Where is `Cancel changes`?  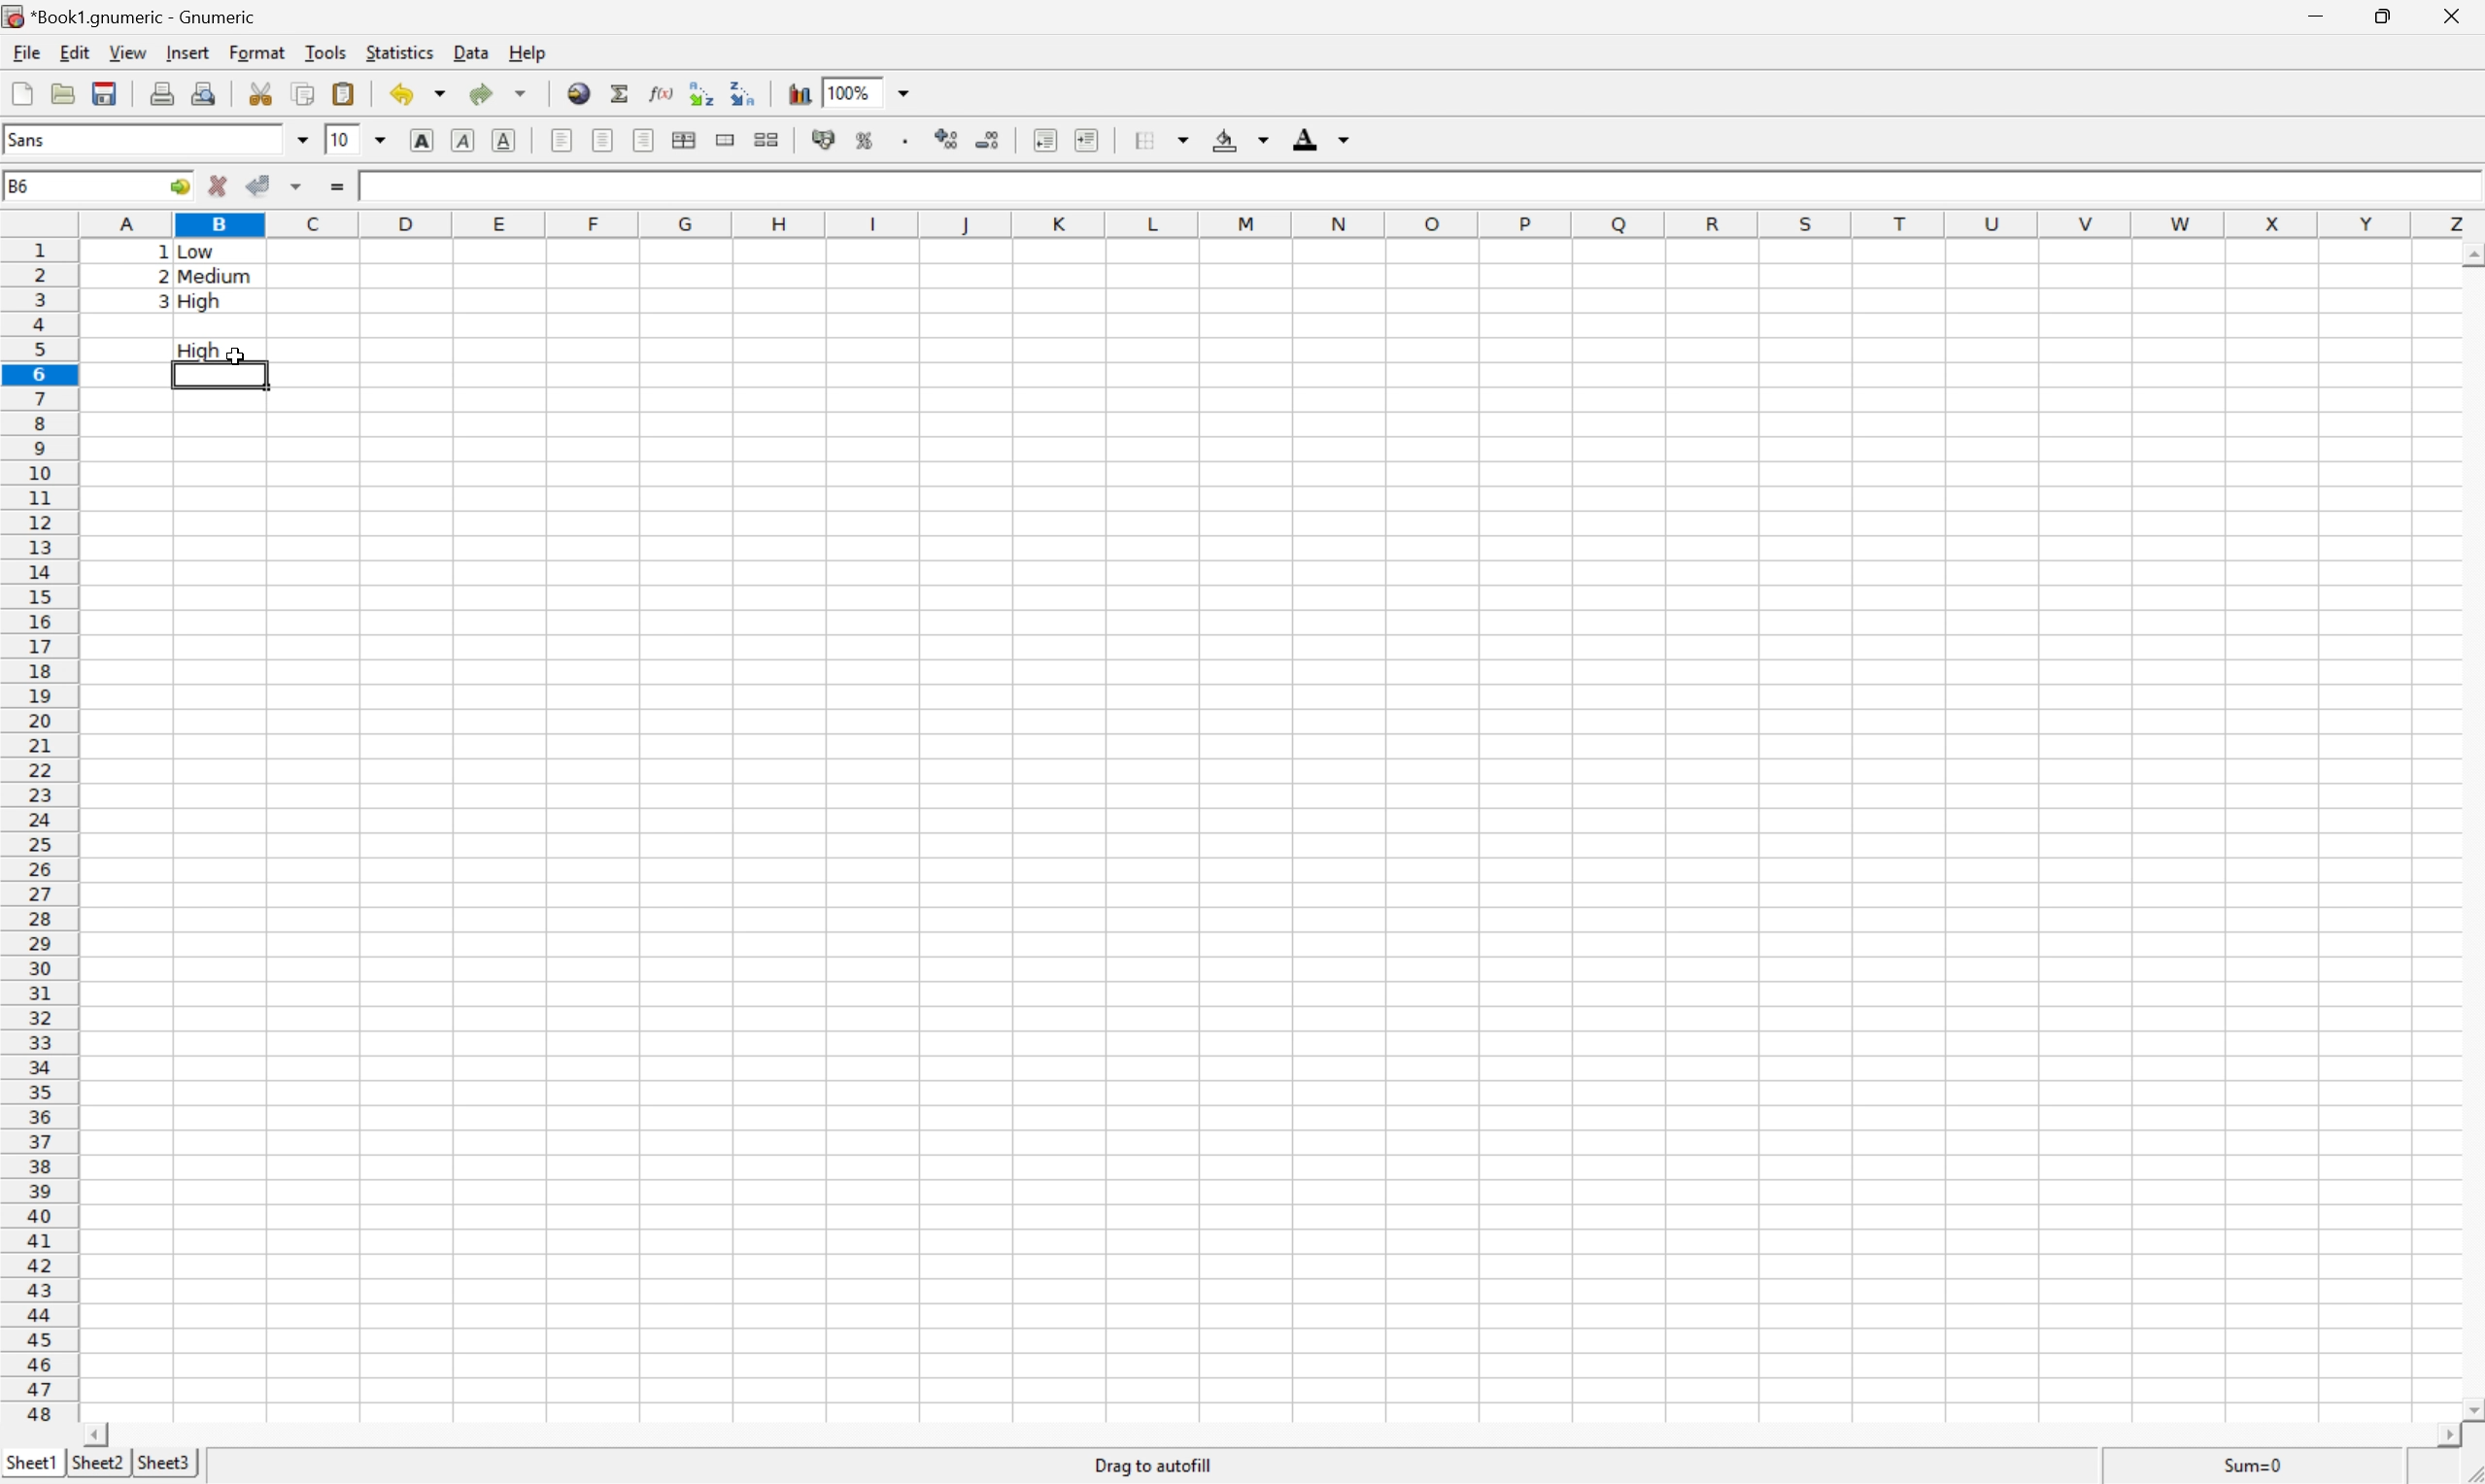 Cancel changes is located at coordinates (218, 184).